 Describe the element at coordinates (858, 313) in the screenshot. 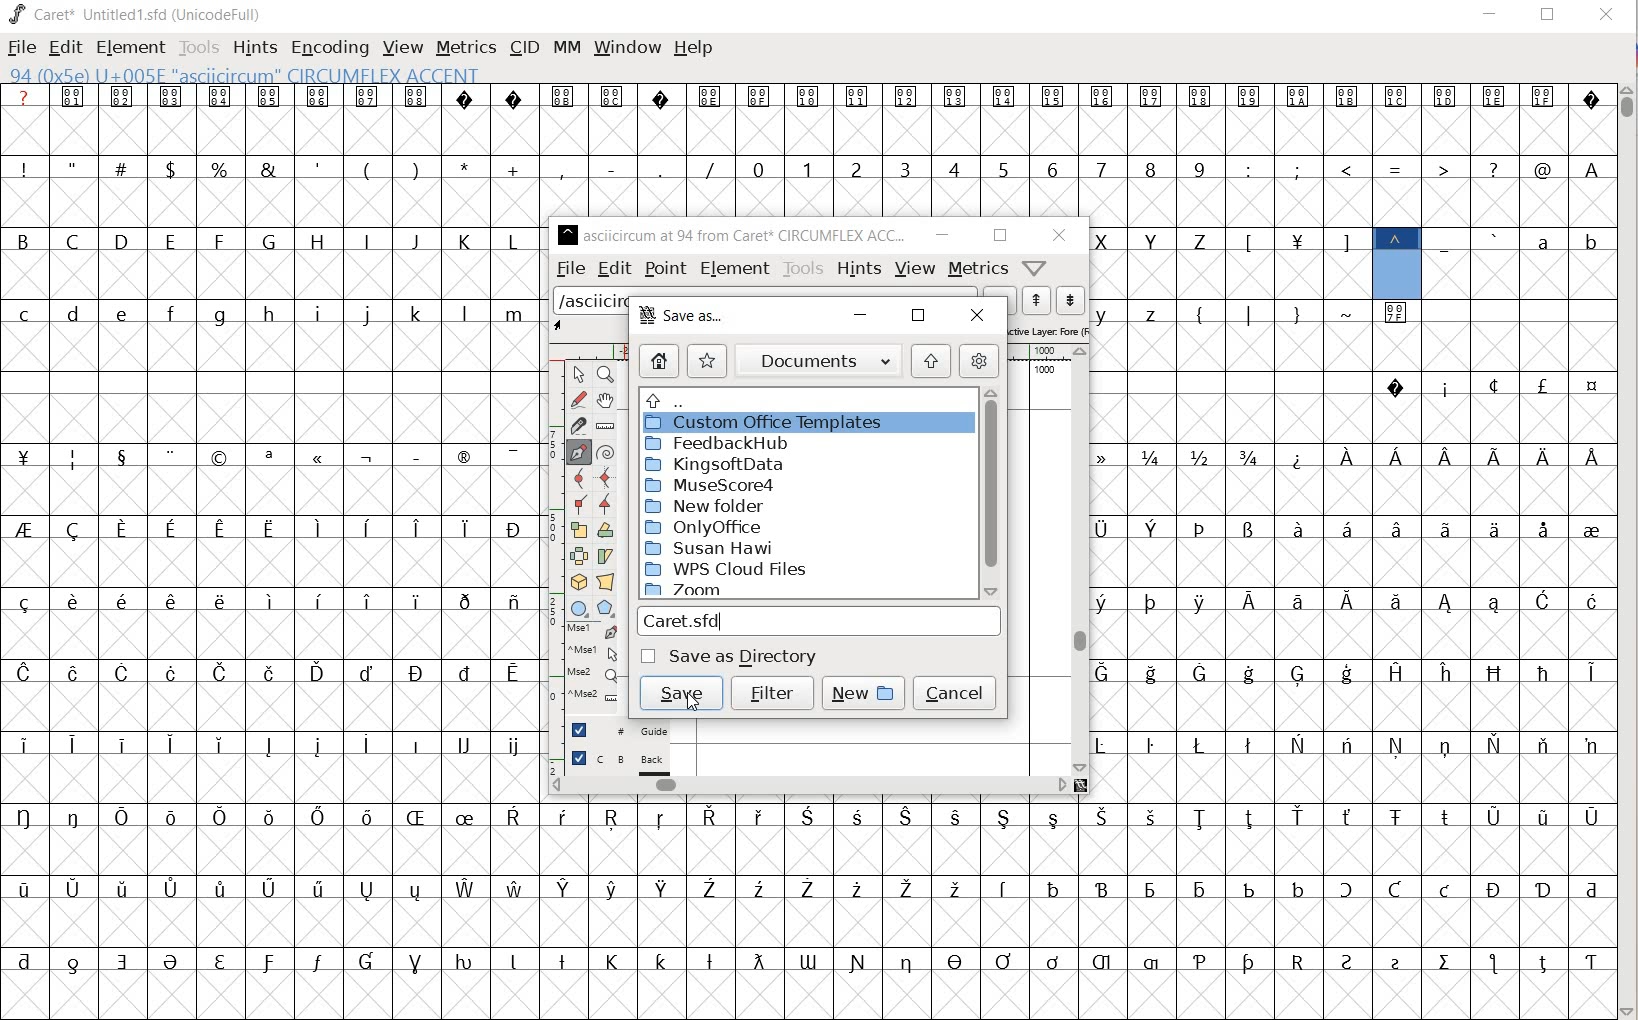

I see `minimize` at that location.